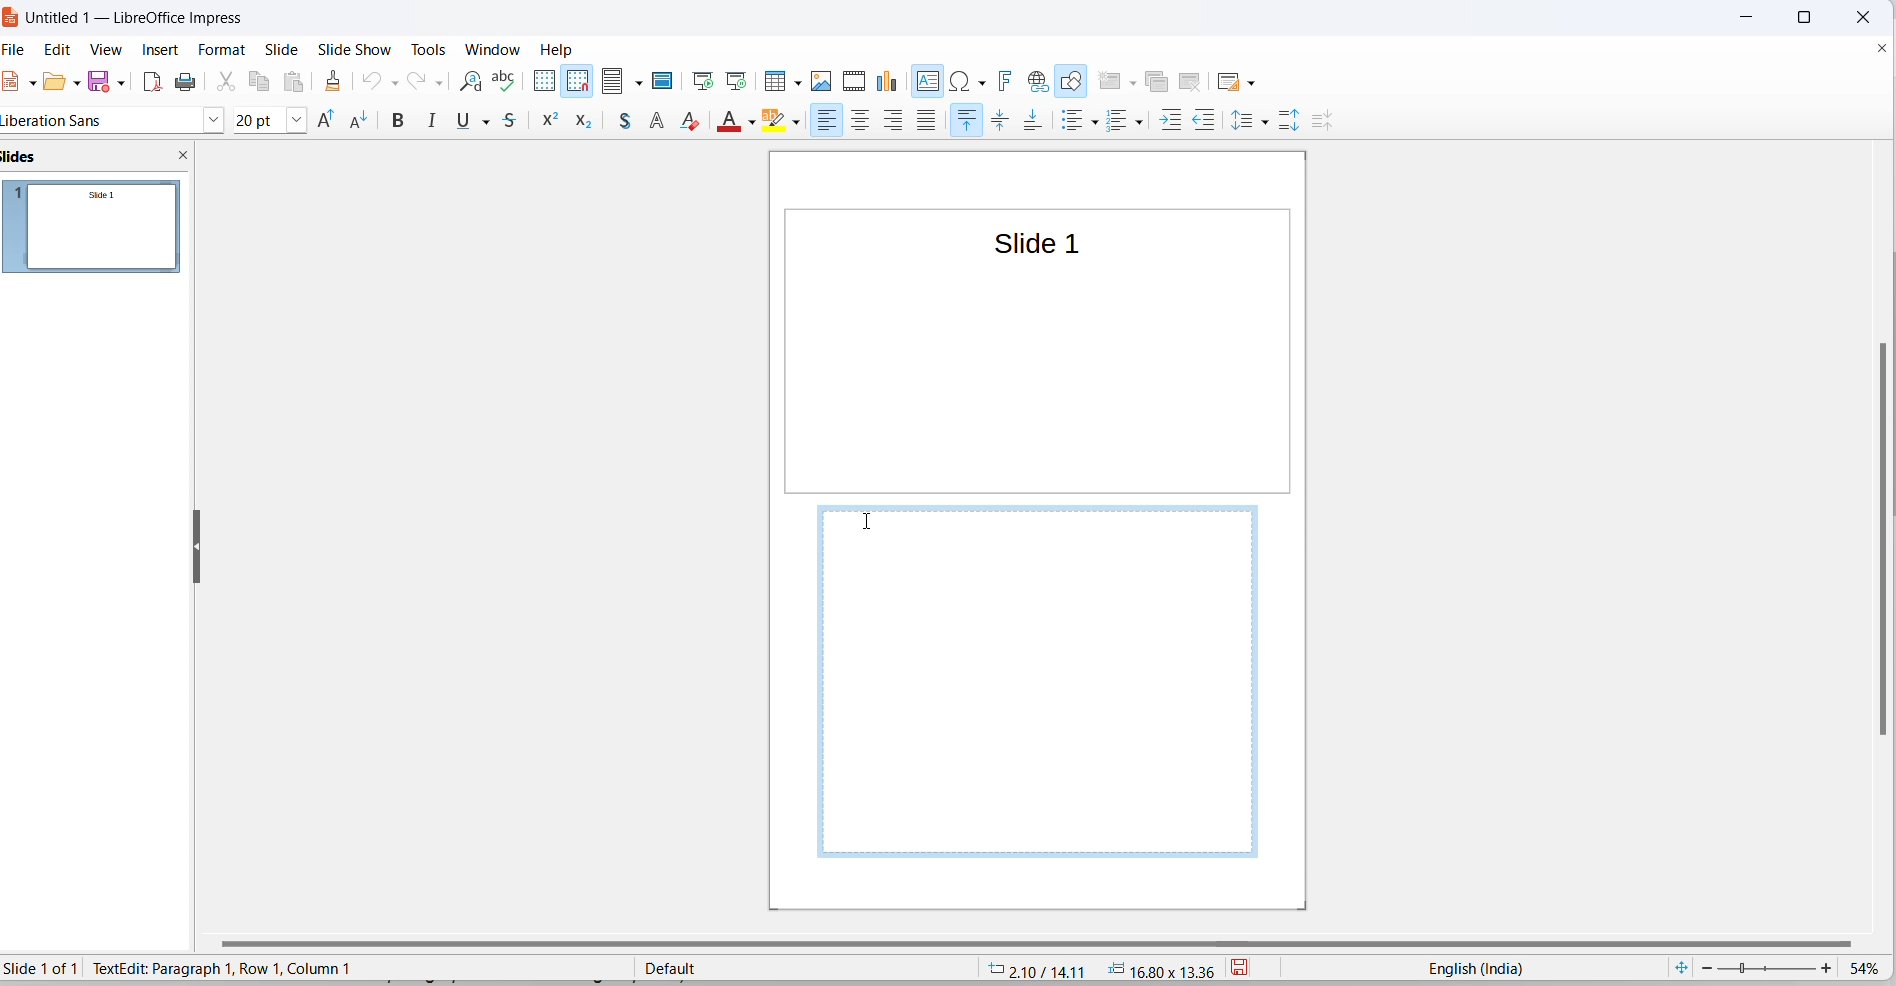 Image resolution: width=1896 pixels, height=986 pixels. I want to click on block arrows options, so click(537, 121).